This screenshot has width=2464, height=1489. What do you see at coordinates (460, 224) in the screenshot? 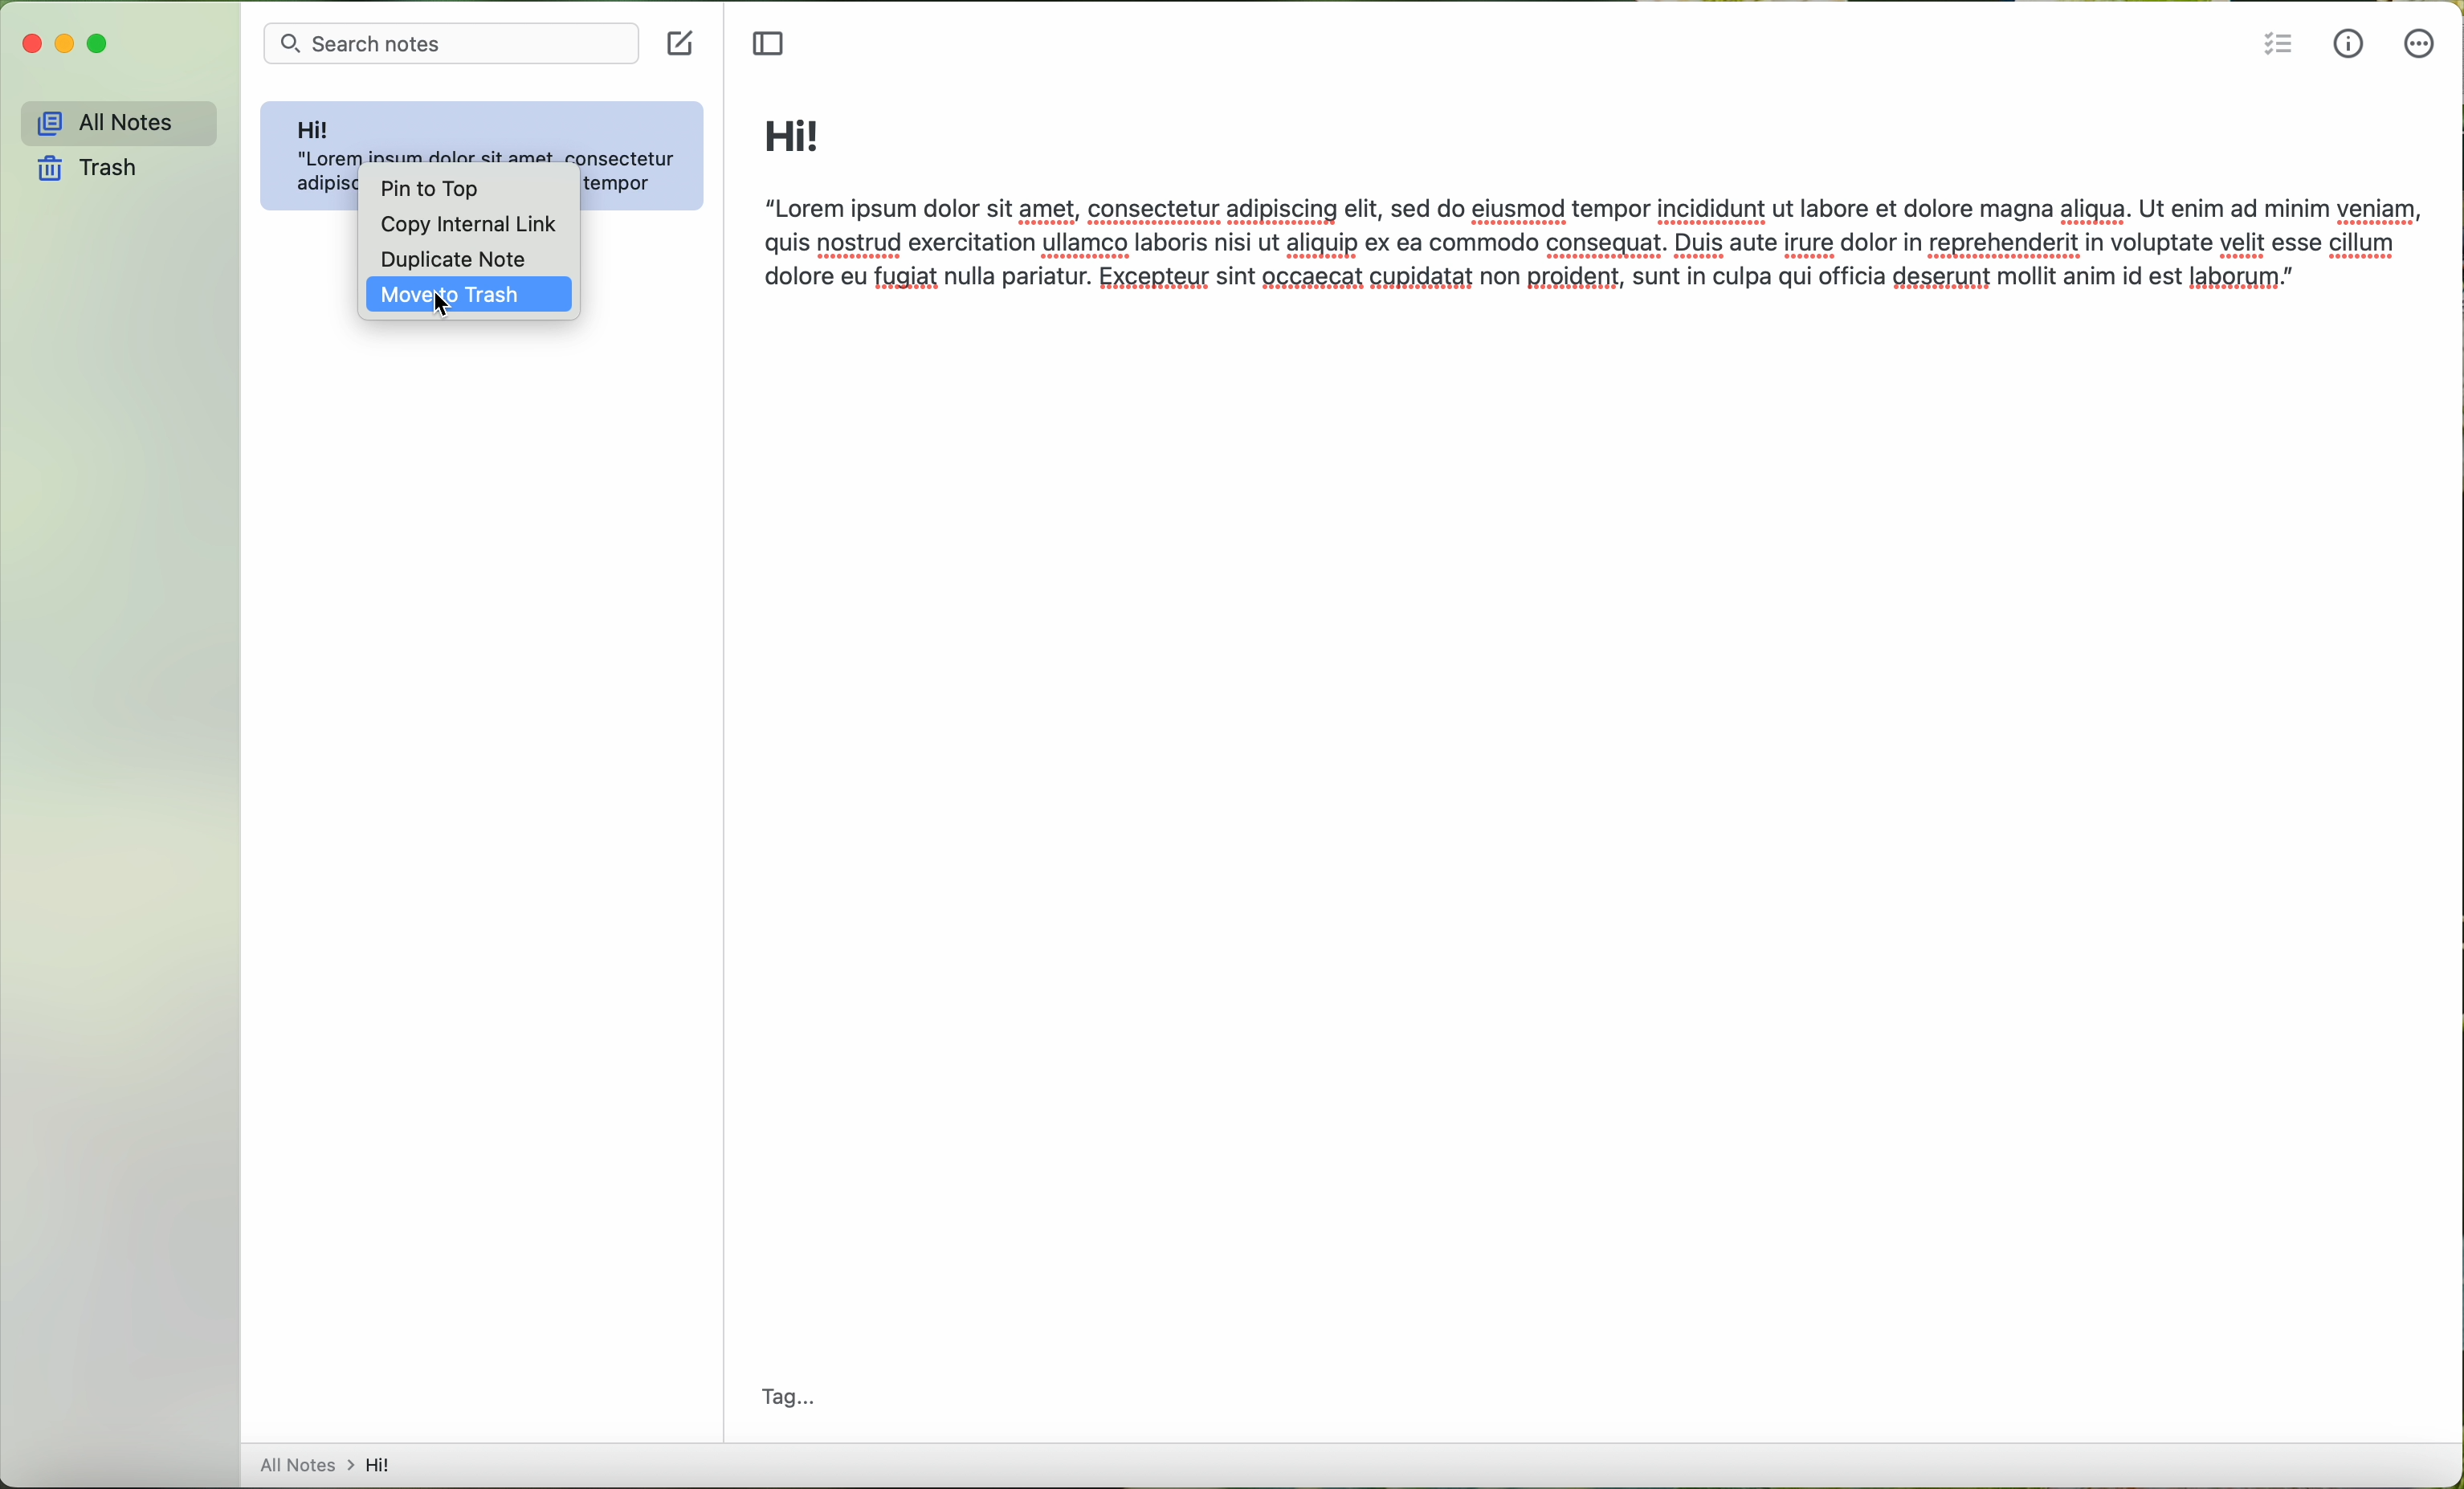
I see `copy internal link` at bounding box center [460, 224].